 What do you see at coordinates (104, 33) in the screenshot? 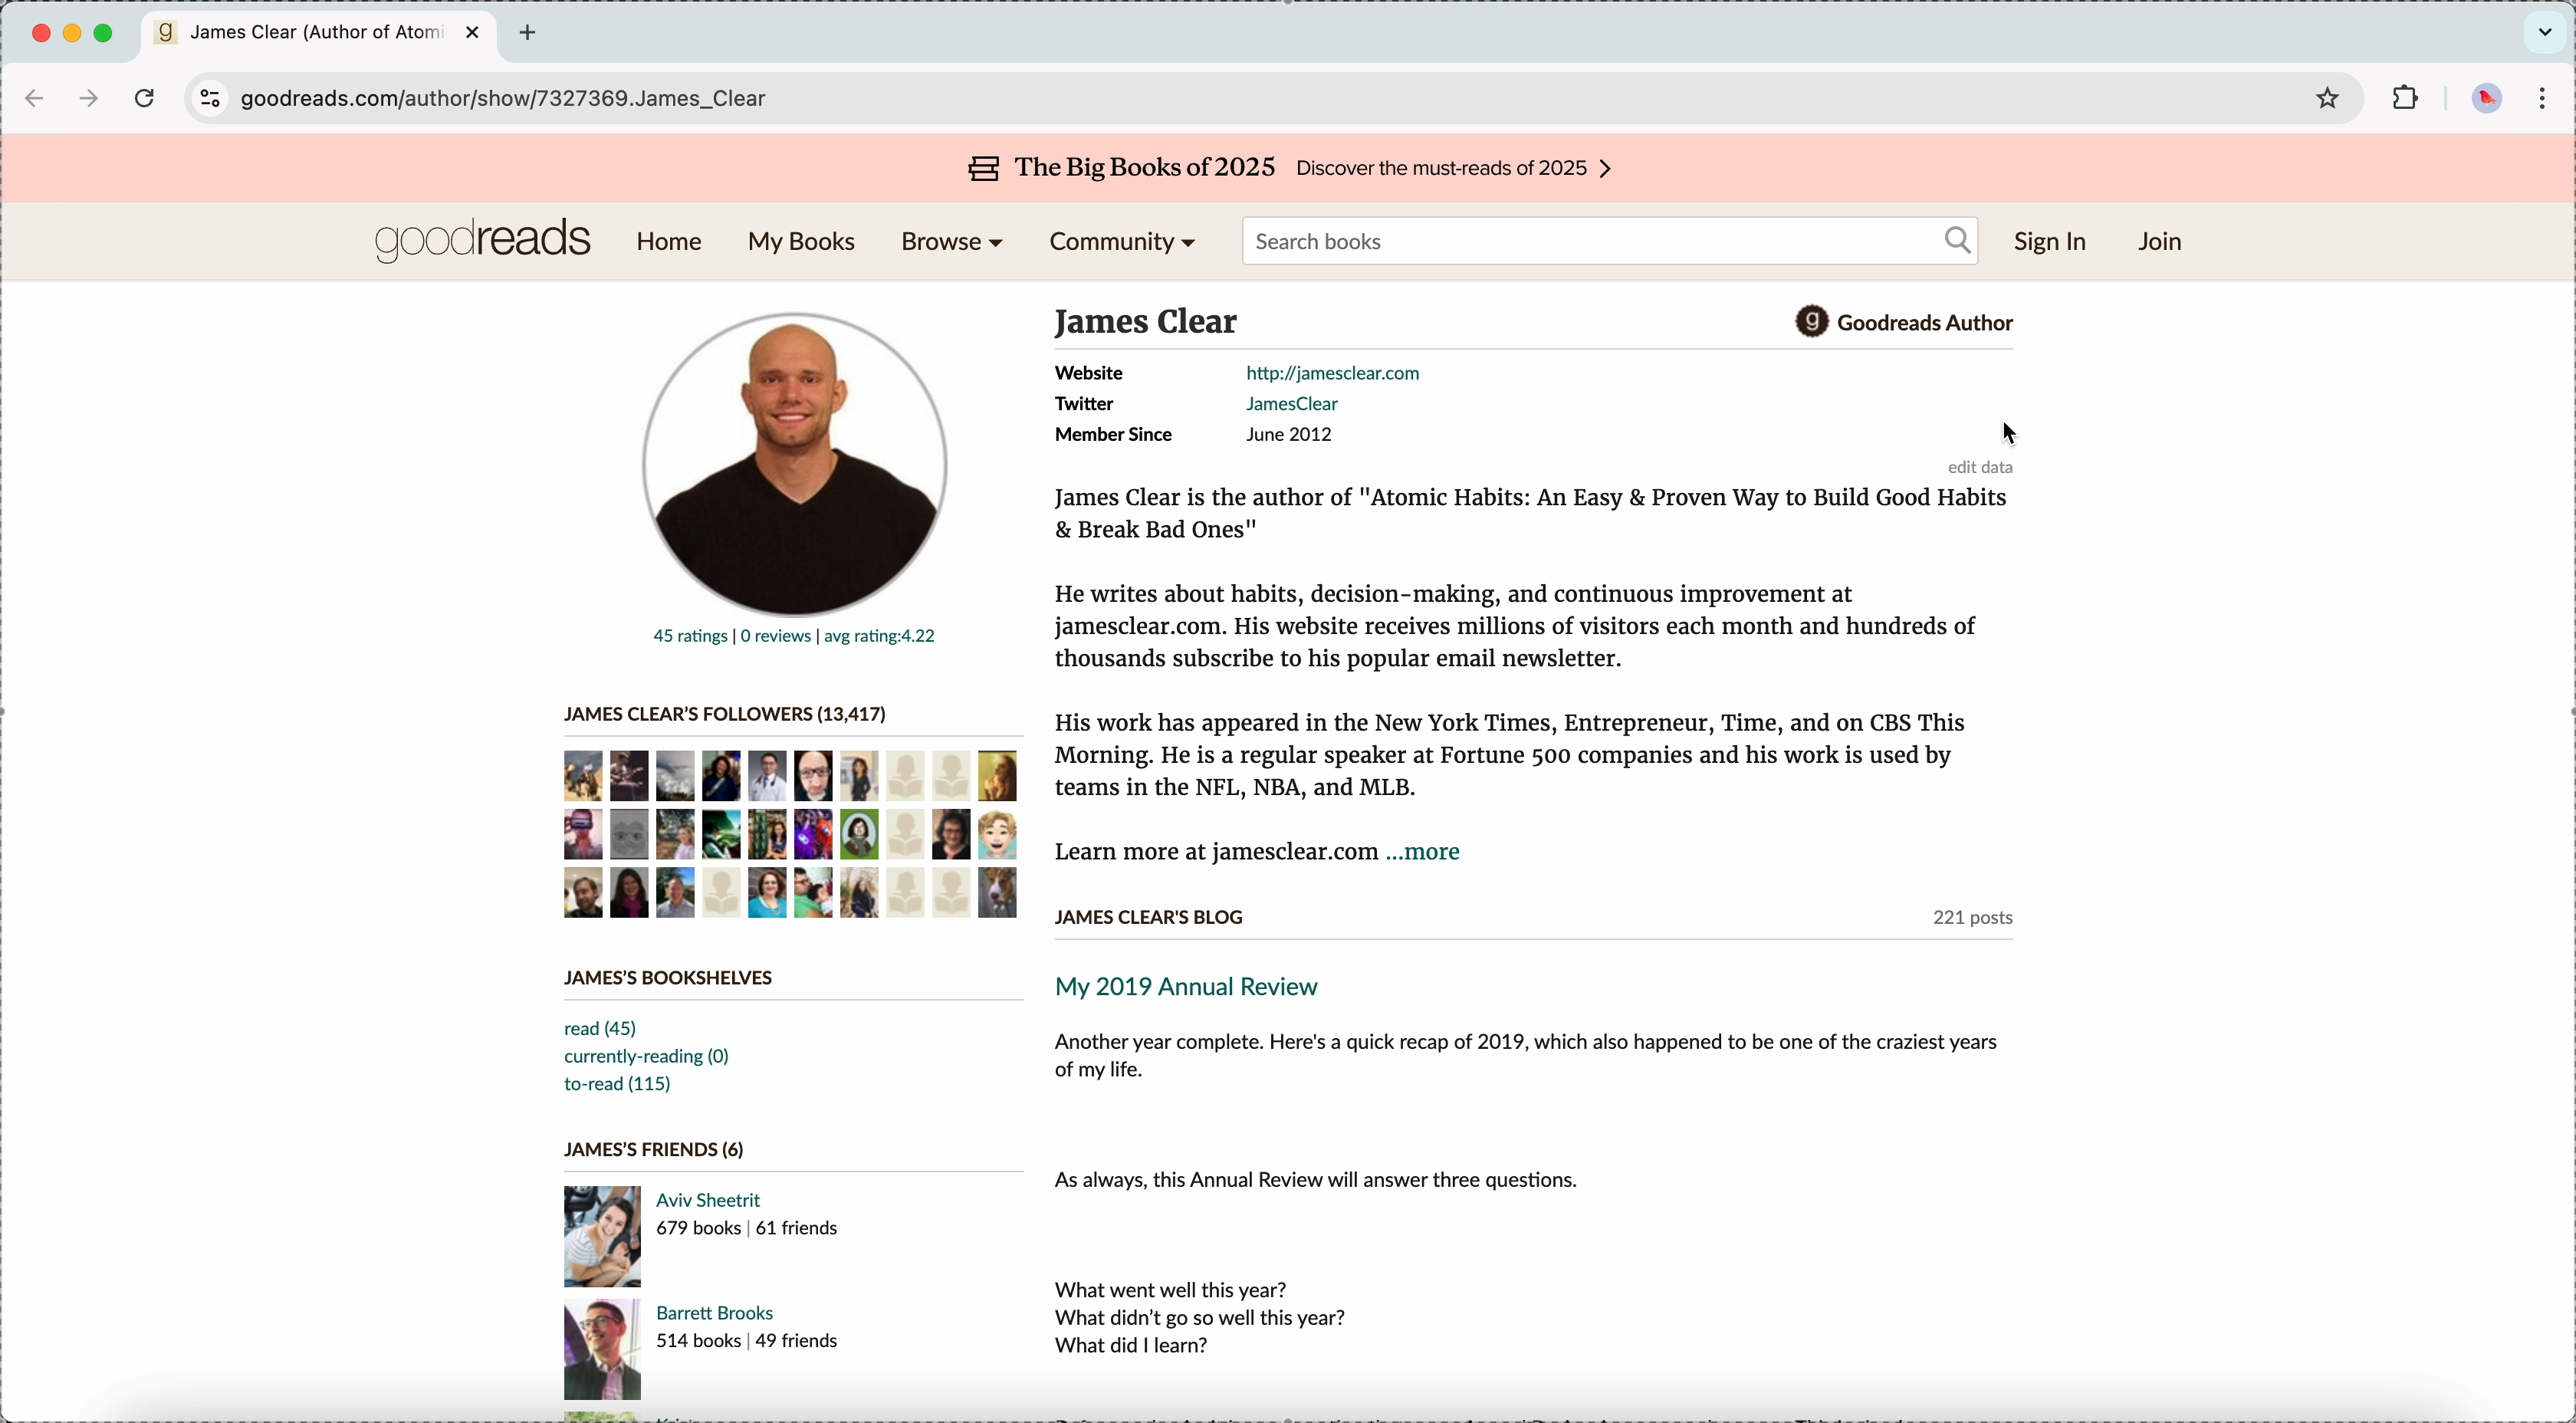
I see `maximize Chrome` at bounding box center [104, 33].